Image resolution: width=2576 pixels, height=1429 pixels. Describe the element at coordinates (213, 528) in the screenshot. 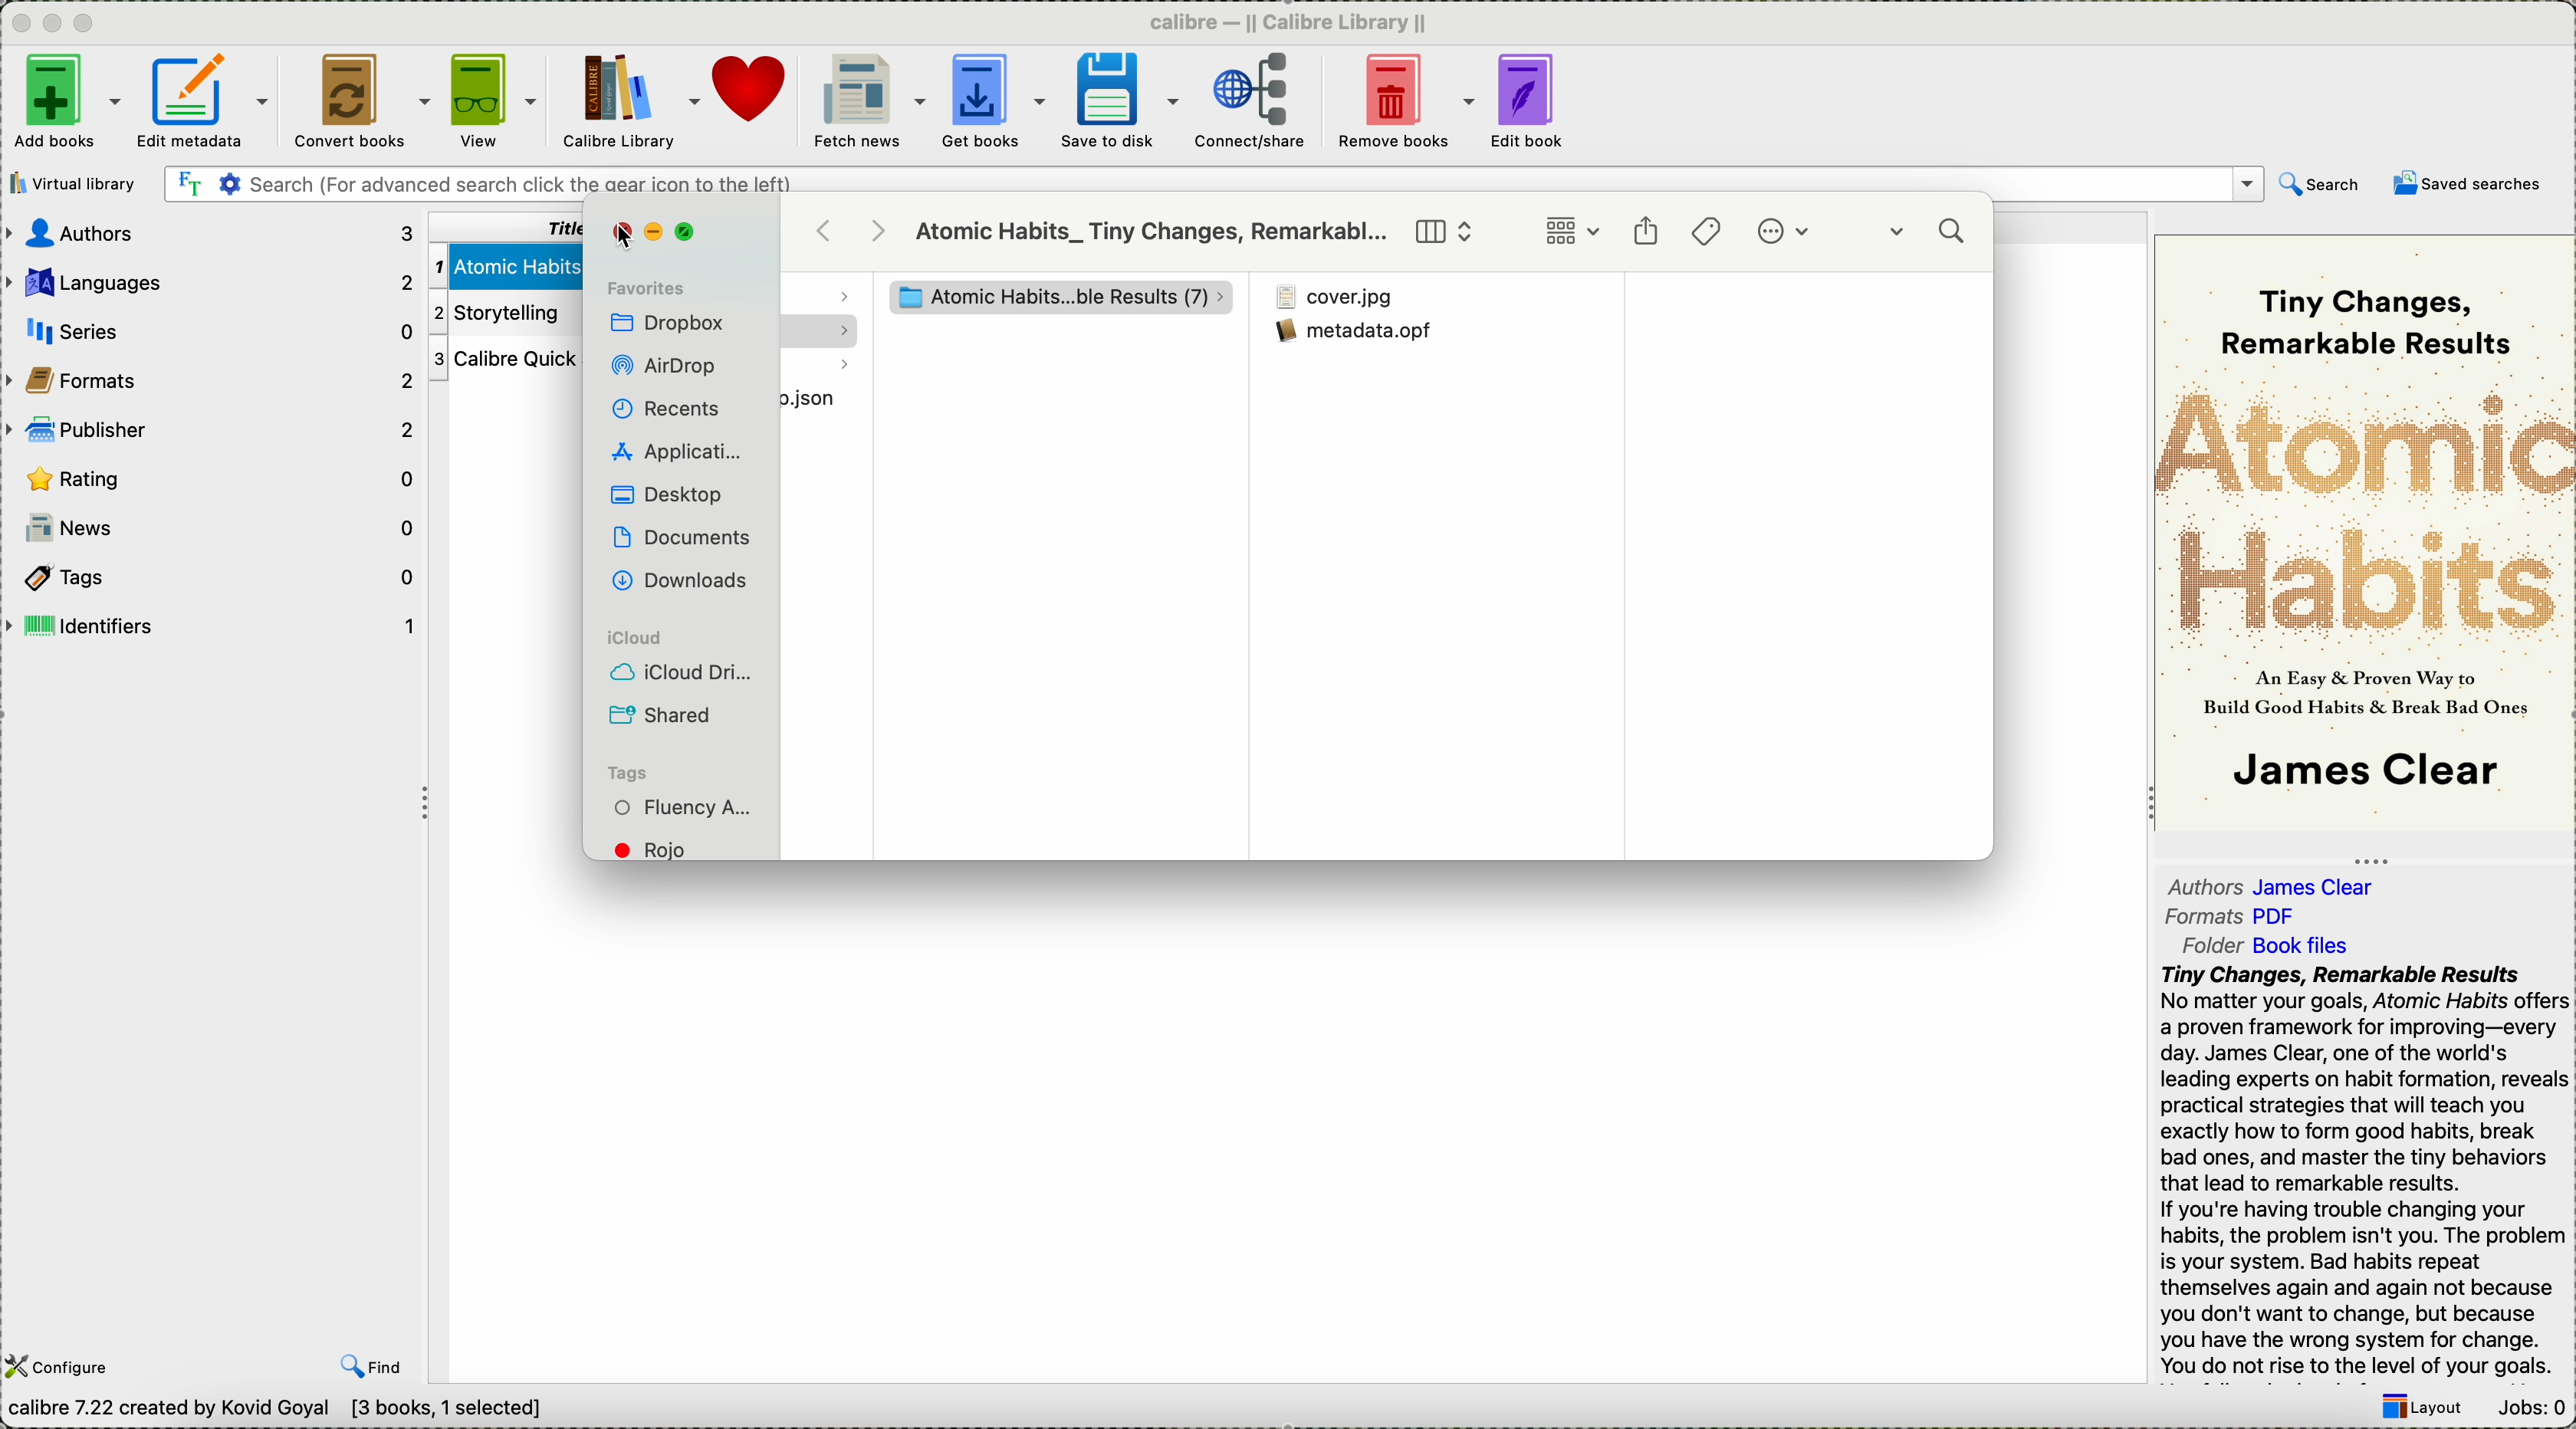

I see `news` at that location.